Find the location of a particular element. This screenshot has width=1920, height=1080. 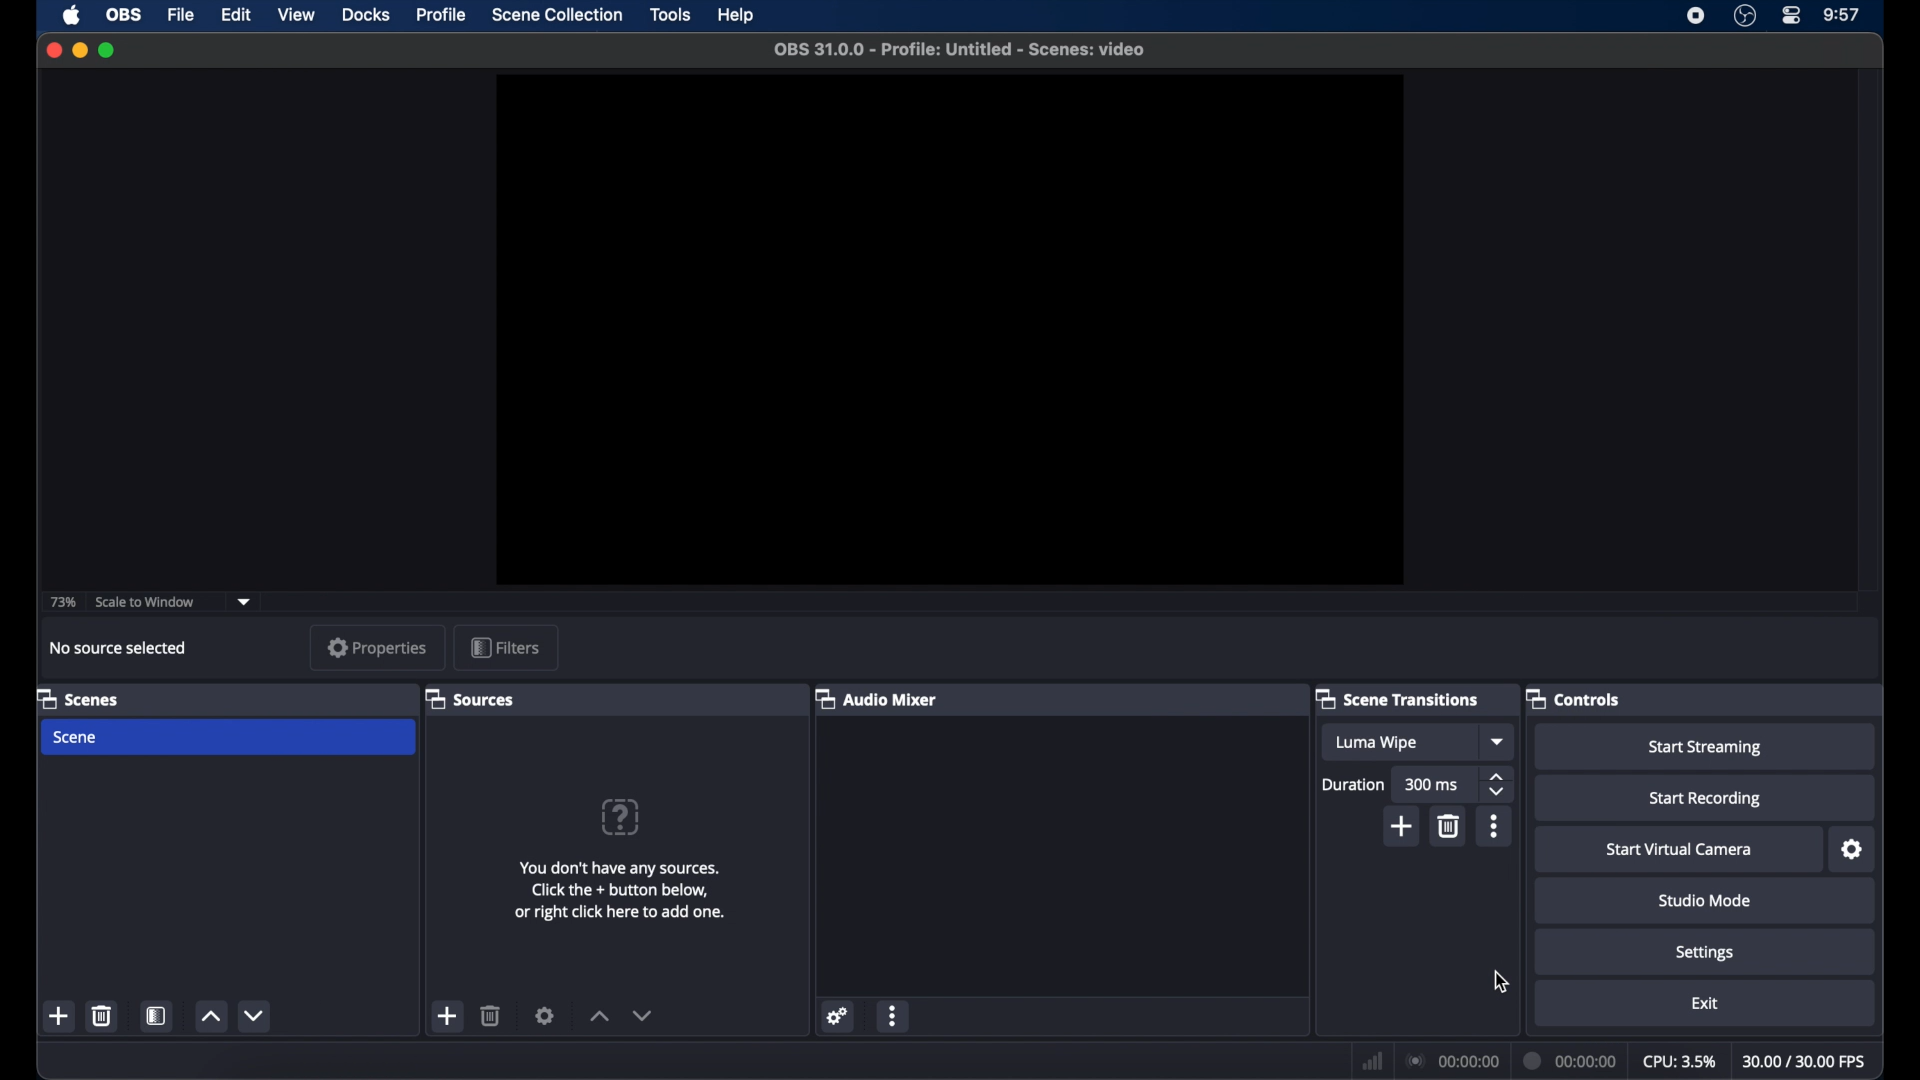

add is located at coordinates (61, 1016).